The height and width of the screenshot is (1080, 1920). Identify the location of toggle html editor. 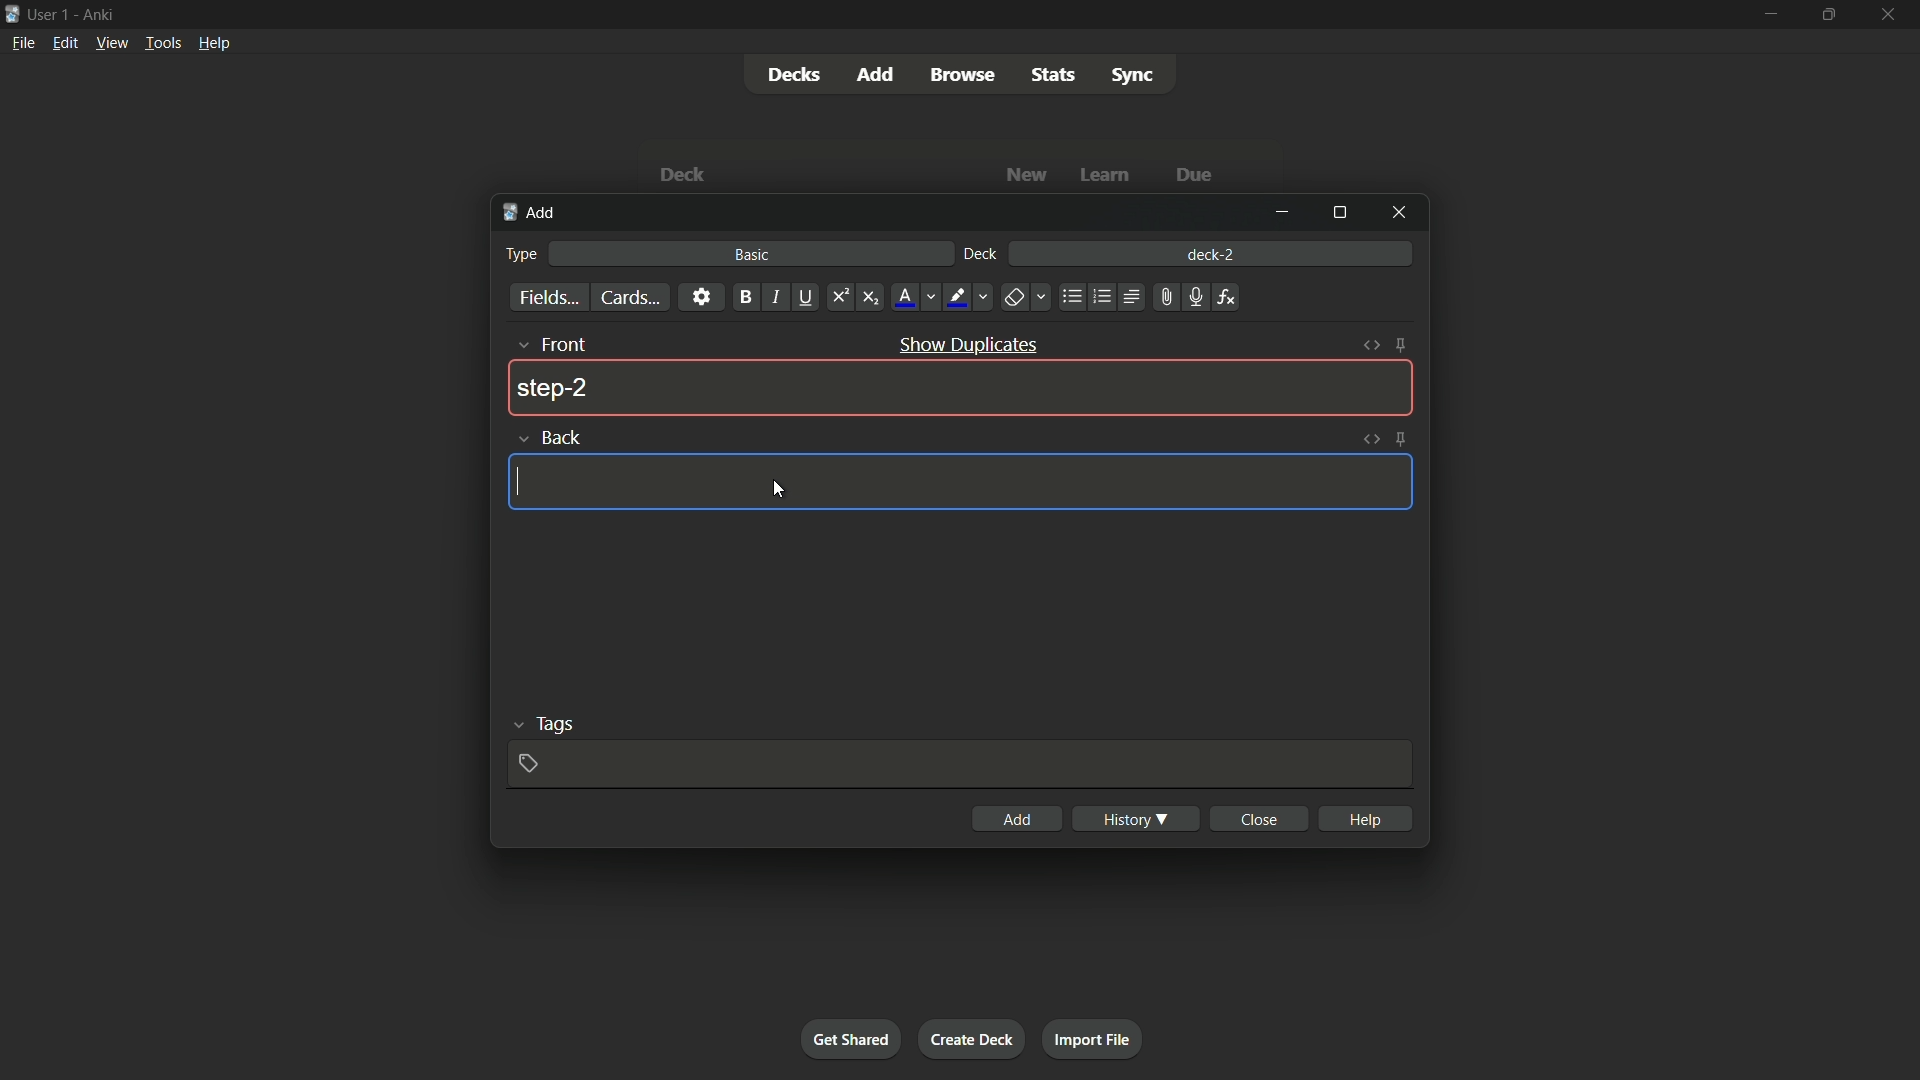
(1375, 343).